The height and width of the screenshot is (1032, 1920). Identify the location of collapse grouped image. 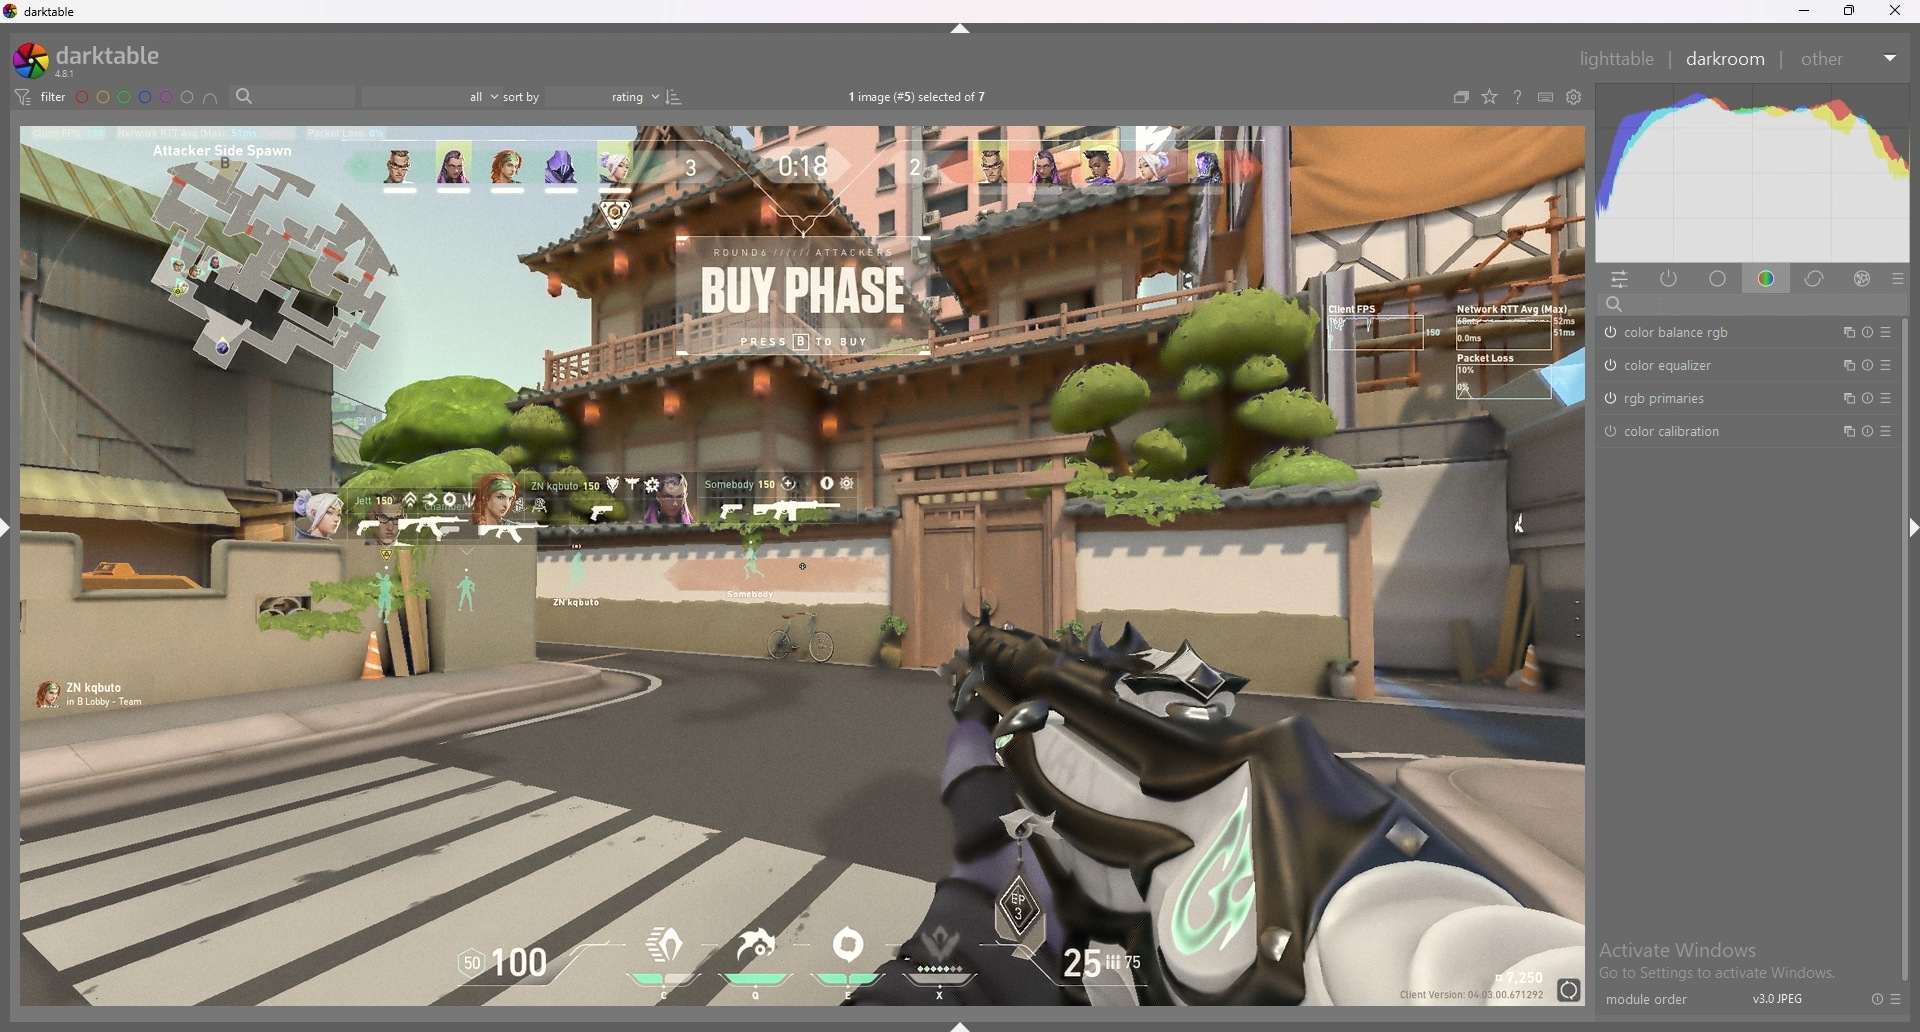
(1461, 97).